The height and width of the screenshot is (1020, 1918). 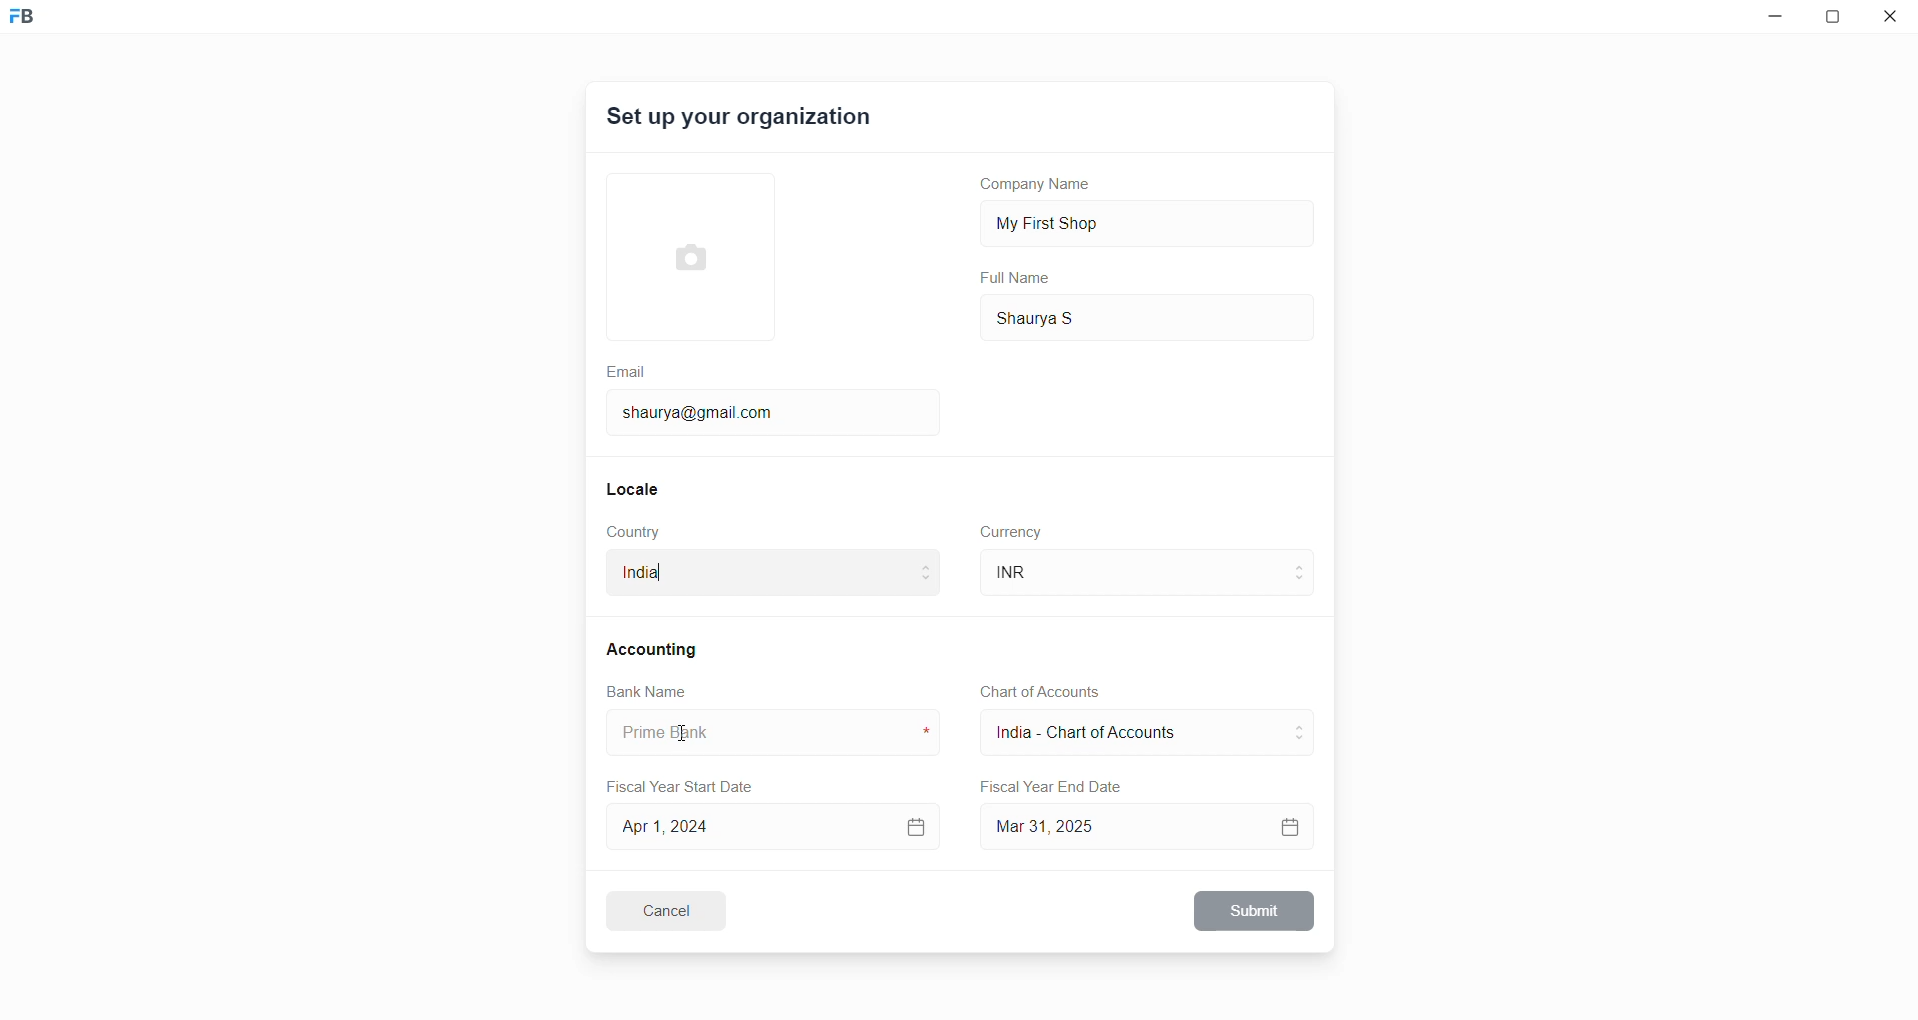 I want to click on Cancel , so click(x=679, y=910).